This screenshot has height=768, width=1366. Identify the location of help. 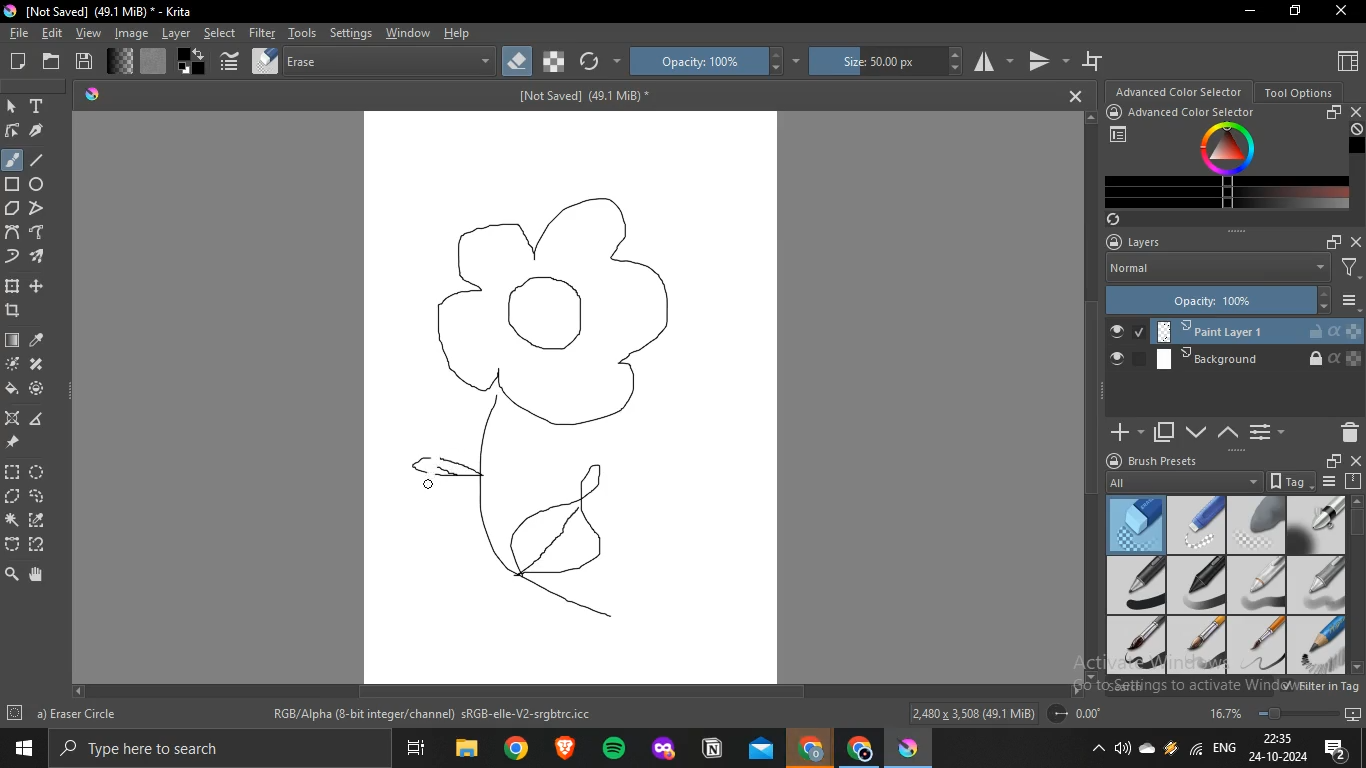
(460, 35).